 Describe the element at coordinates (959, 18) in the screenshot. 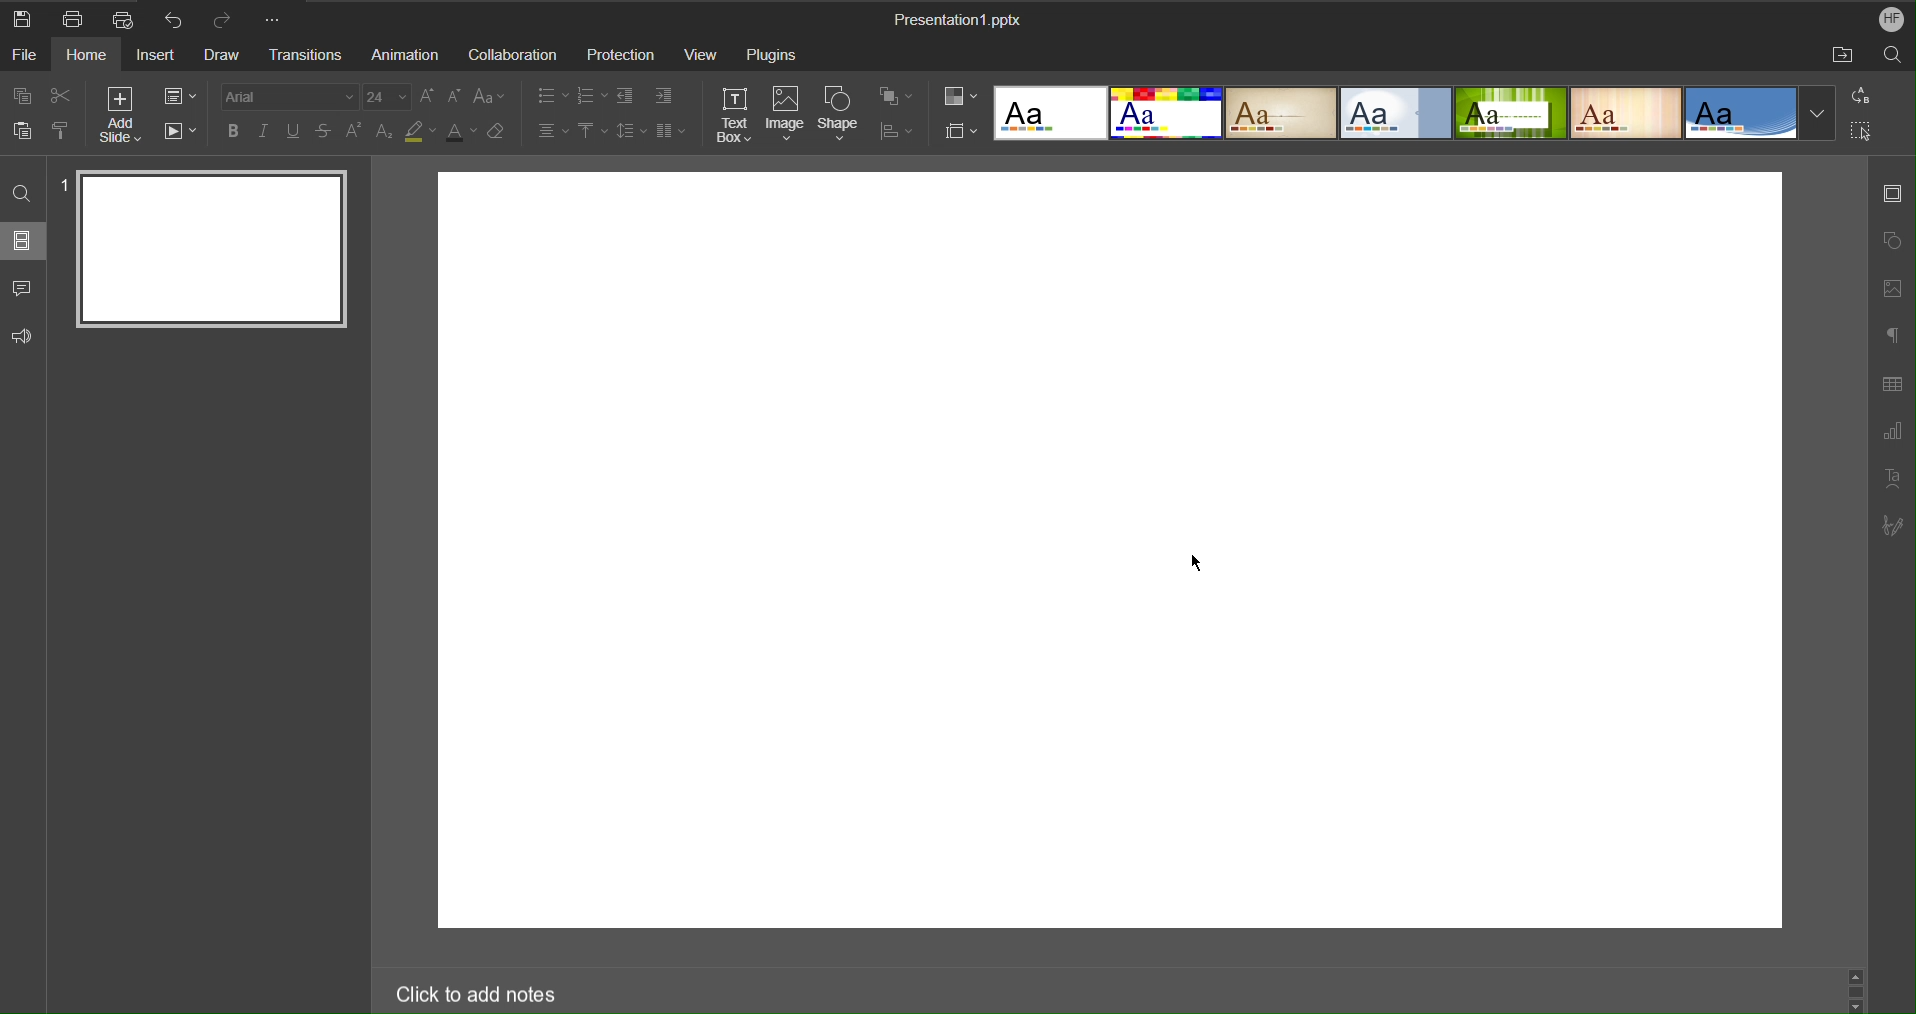

I see `Presentation Title` at that location.